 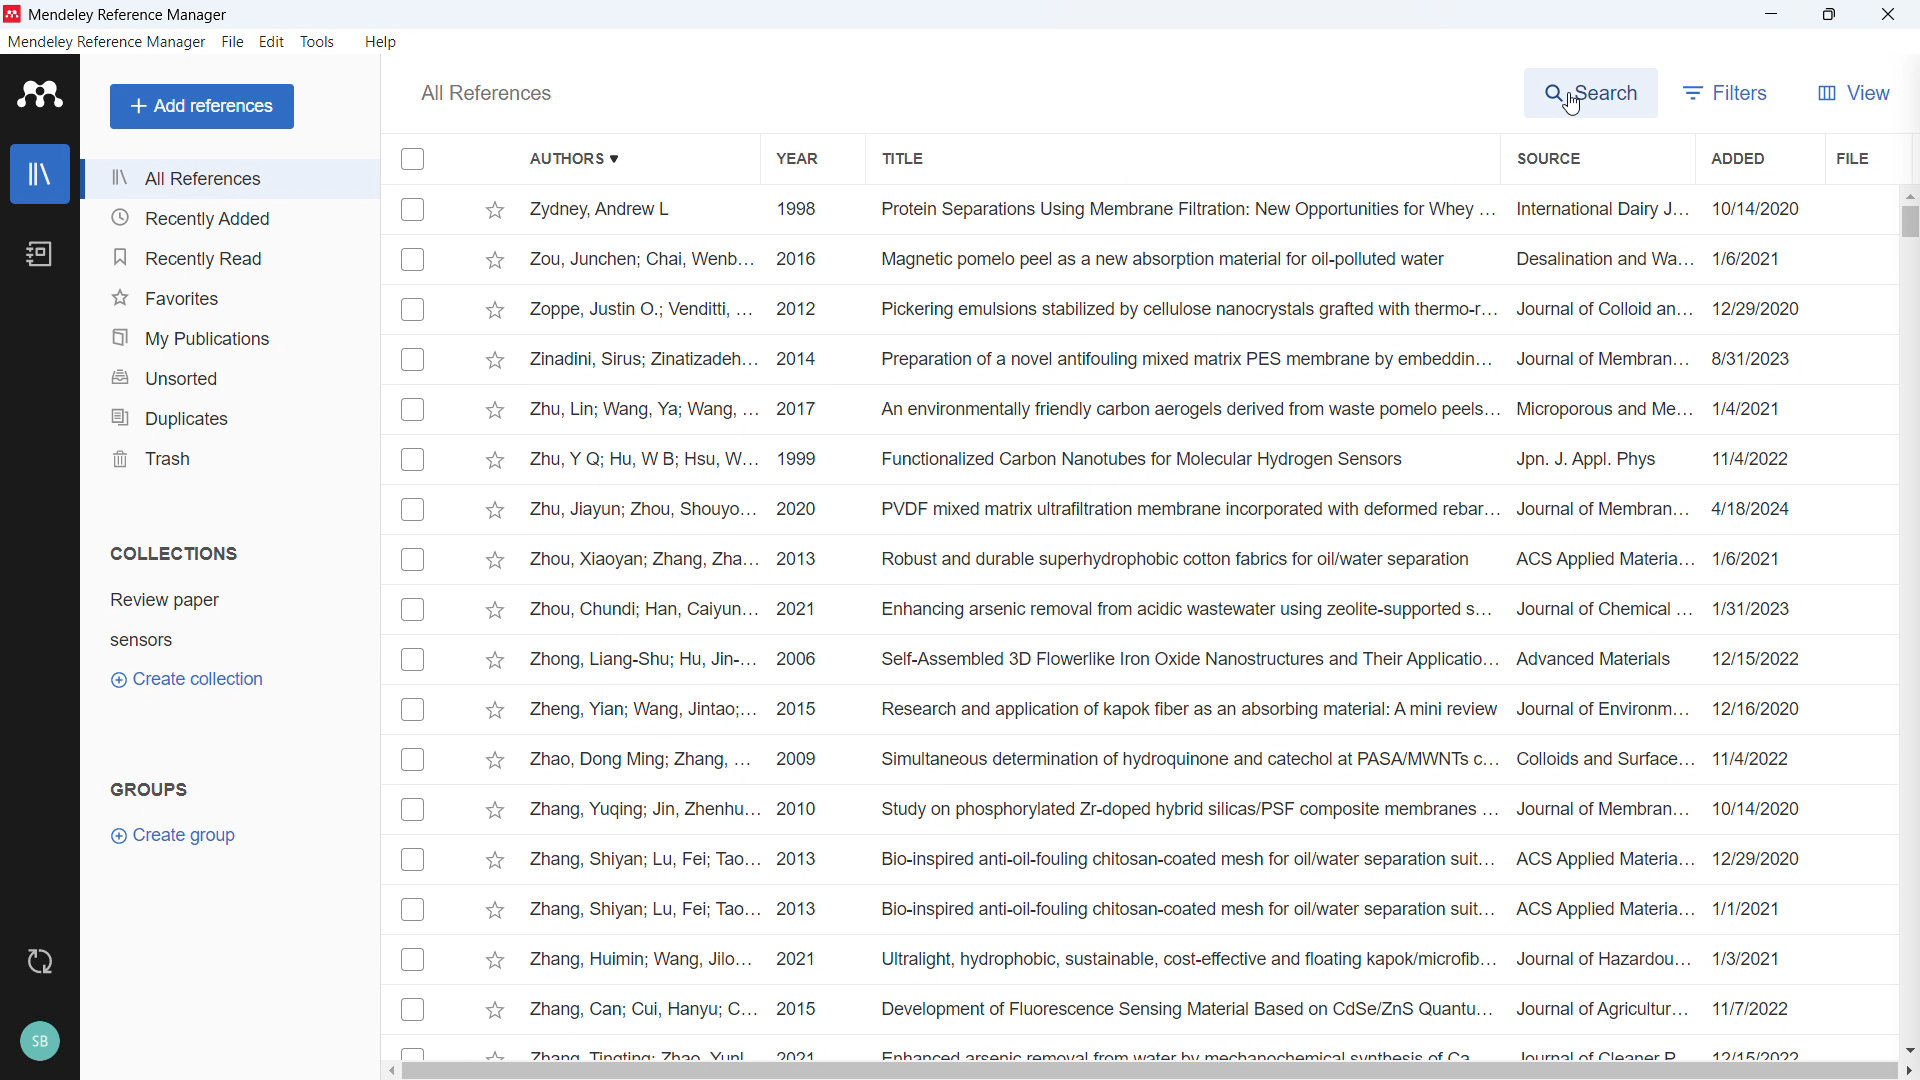 I want to click on Sort by authors , so click(x=570, y=157).